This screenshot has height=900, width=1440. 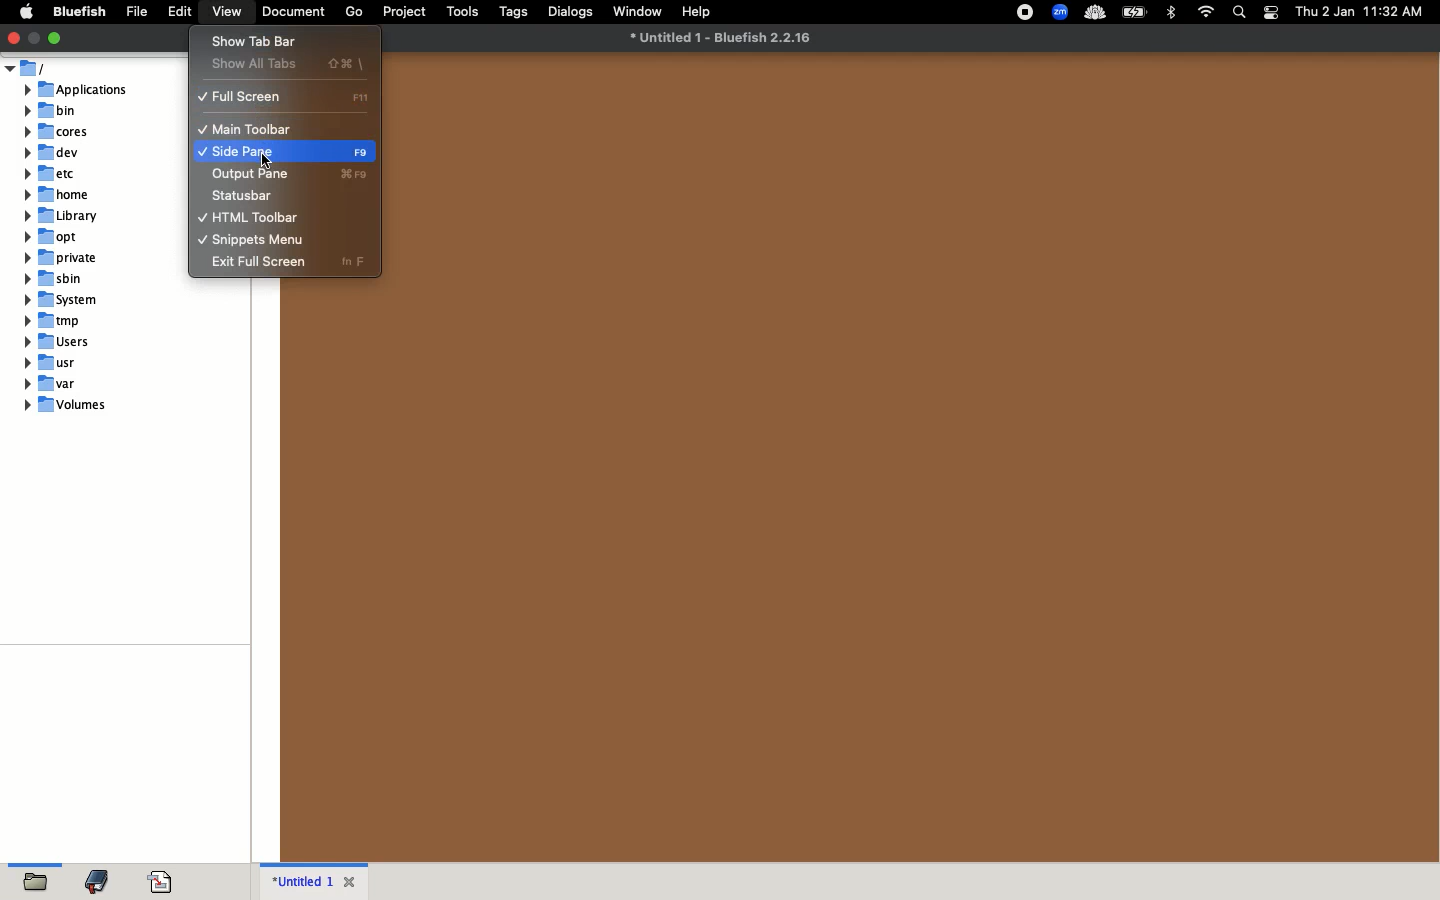 I want to click on home, so click(x=57, y=194).